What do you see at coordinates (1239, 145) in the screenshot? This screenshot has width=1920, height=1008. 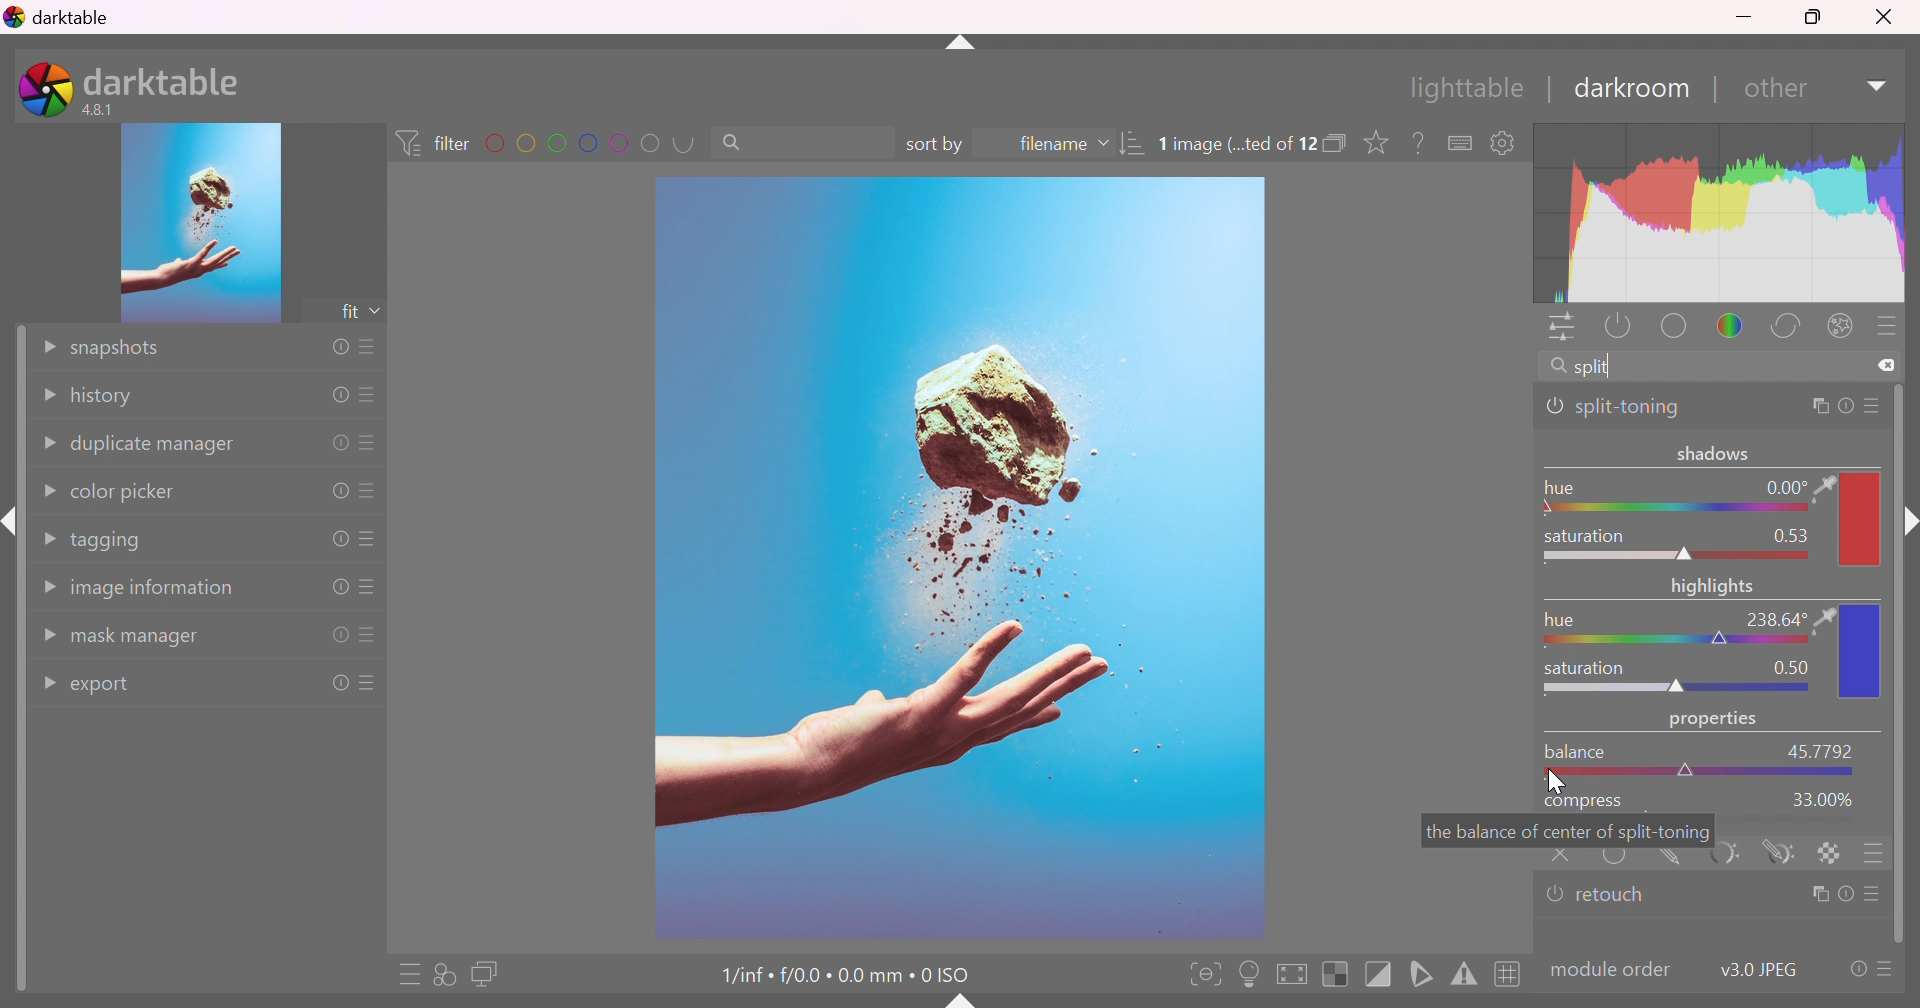 I see `1 image (...ted of 12` at bounding box center [1239, 145].